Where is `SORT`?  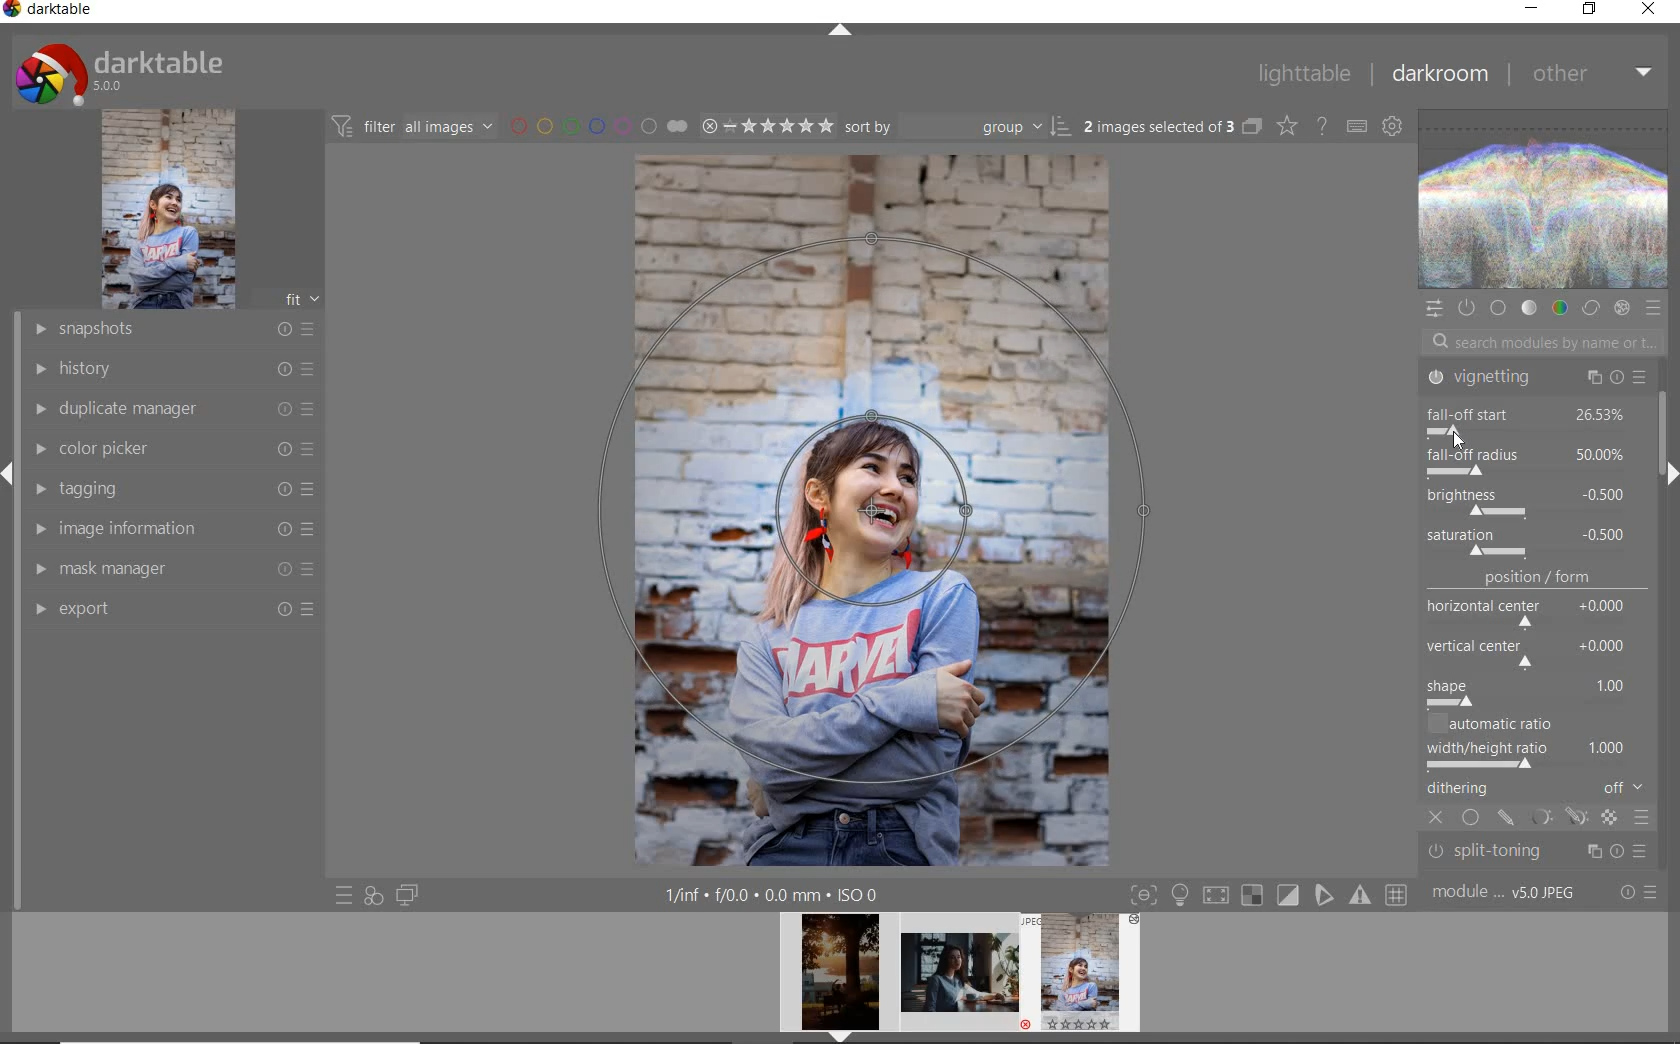
SORT is located at coordinates (958, 125).